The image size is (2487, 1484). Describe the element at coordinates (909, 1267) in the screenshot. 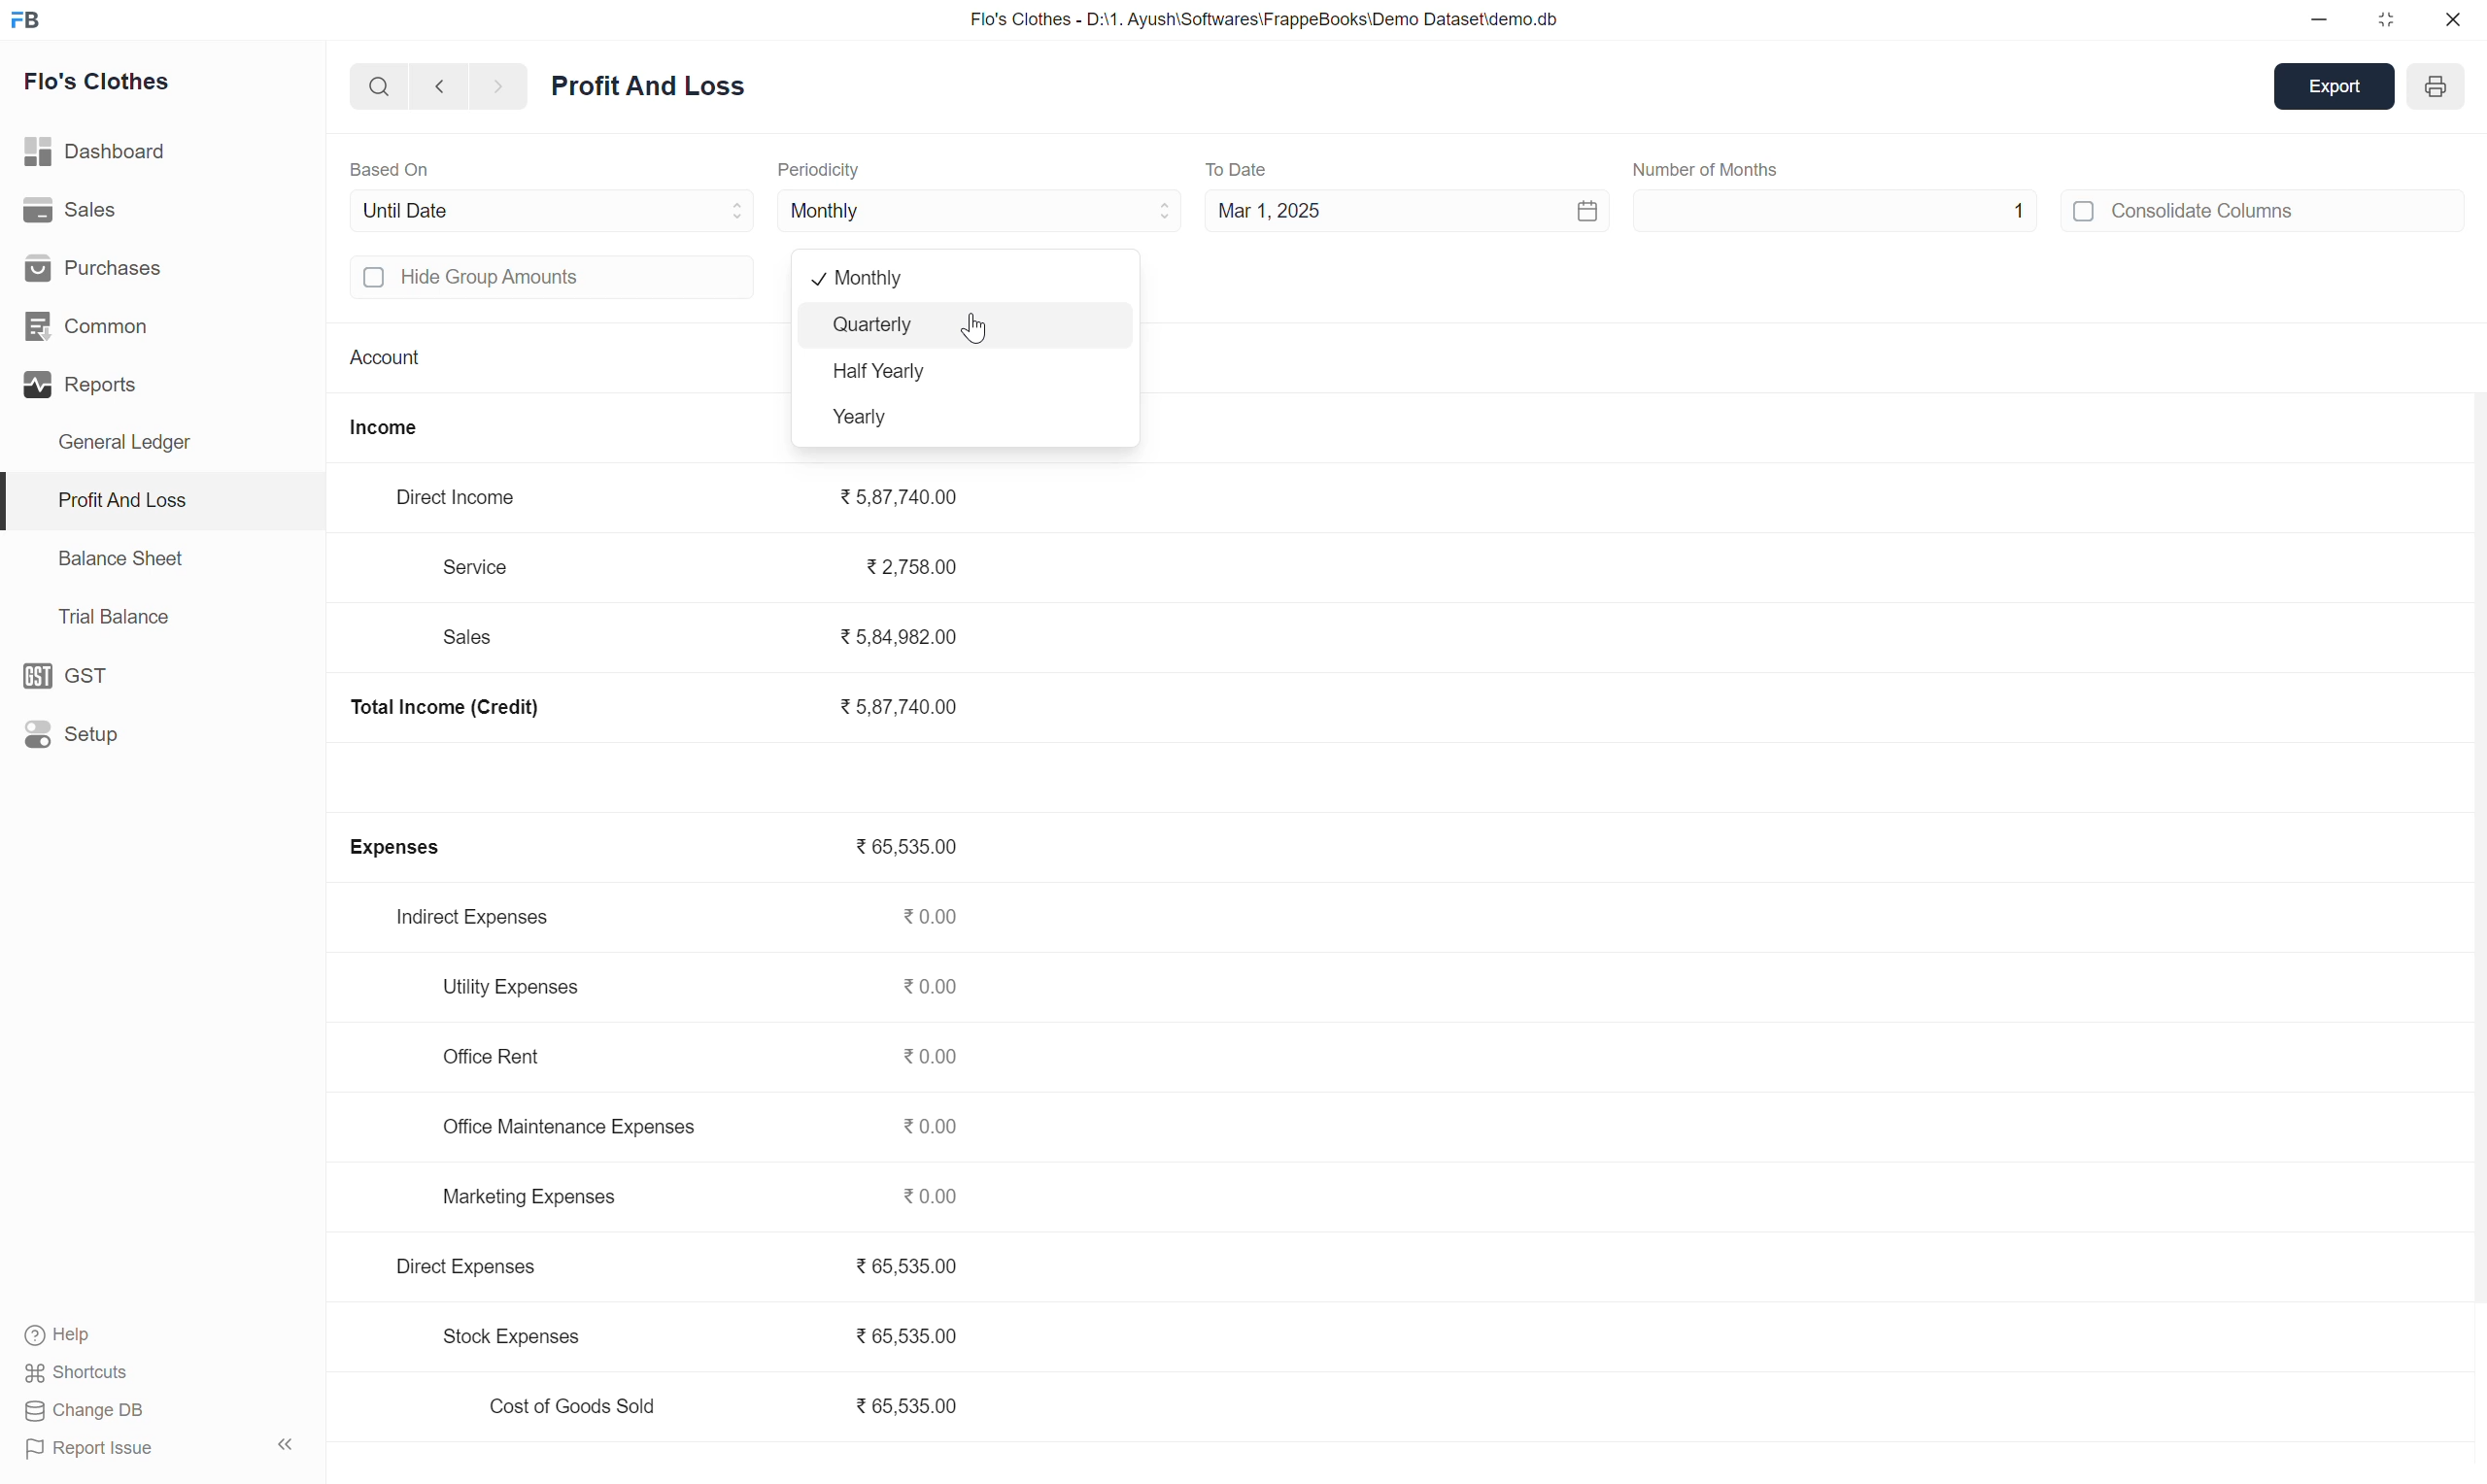

I see `₹65,535.00` at that location.